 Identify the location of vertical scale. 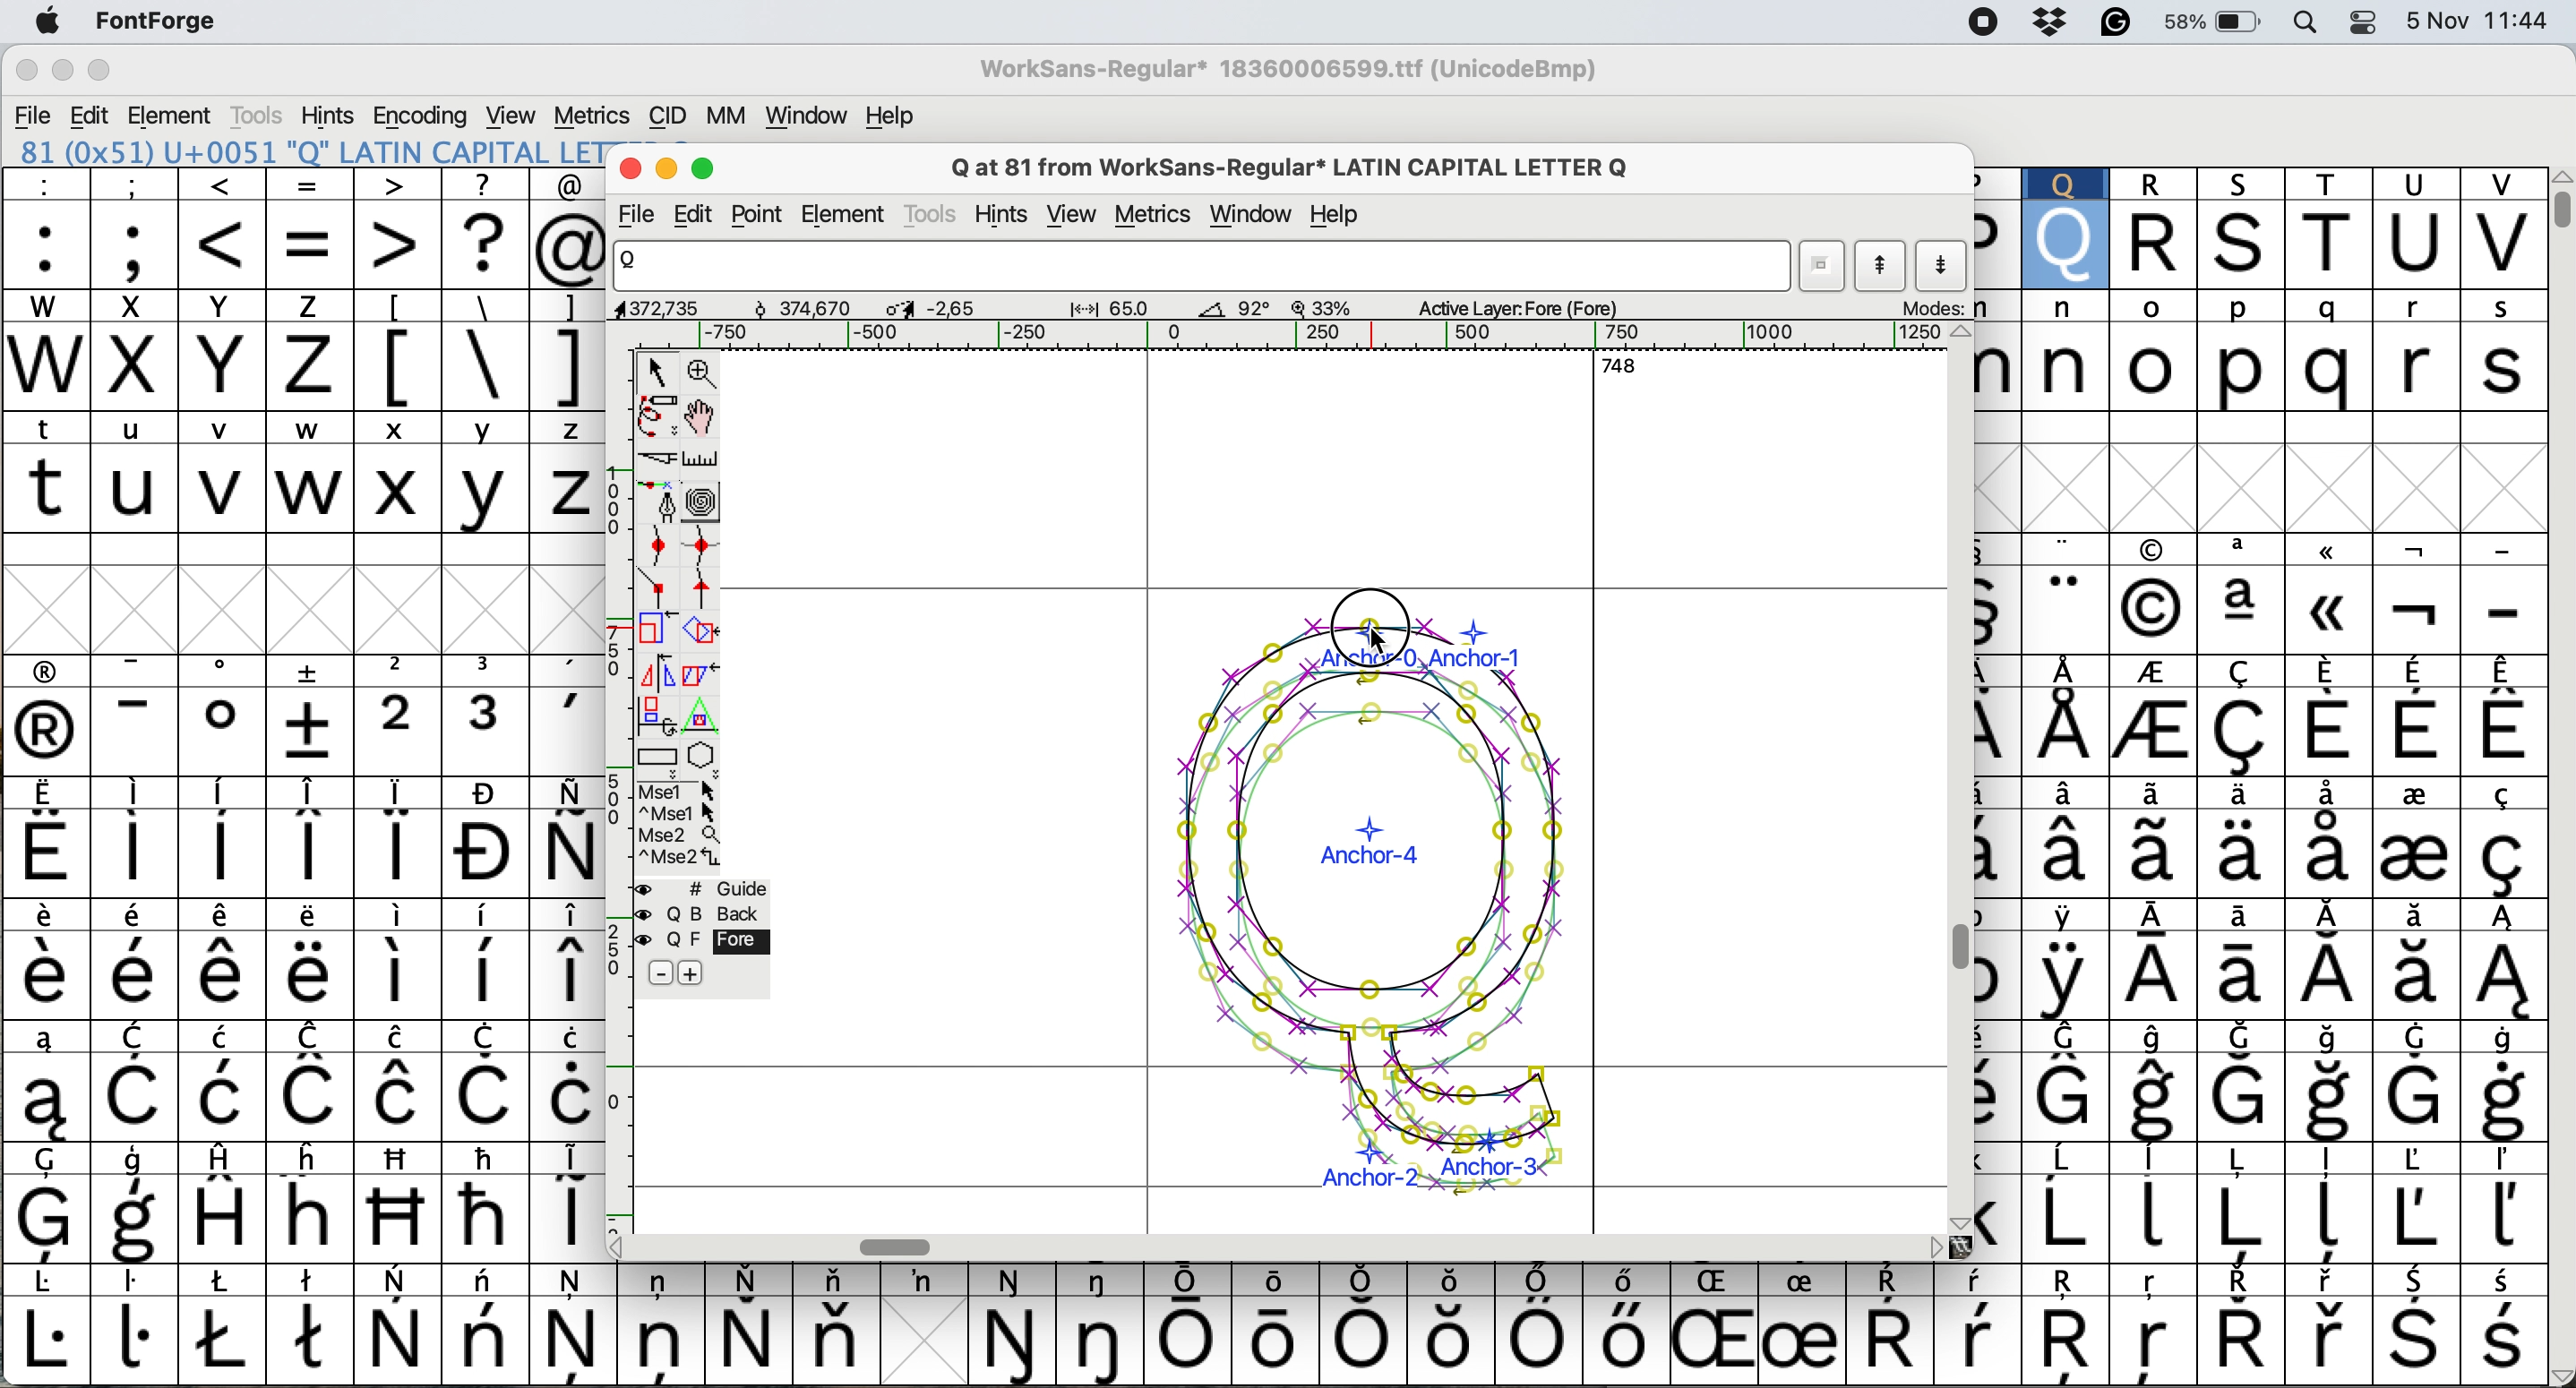
(608, 781).